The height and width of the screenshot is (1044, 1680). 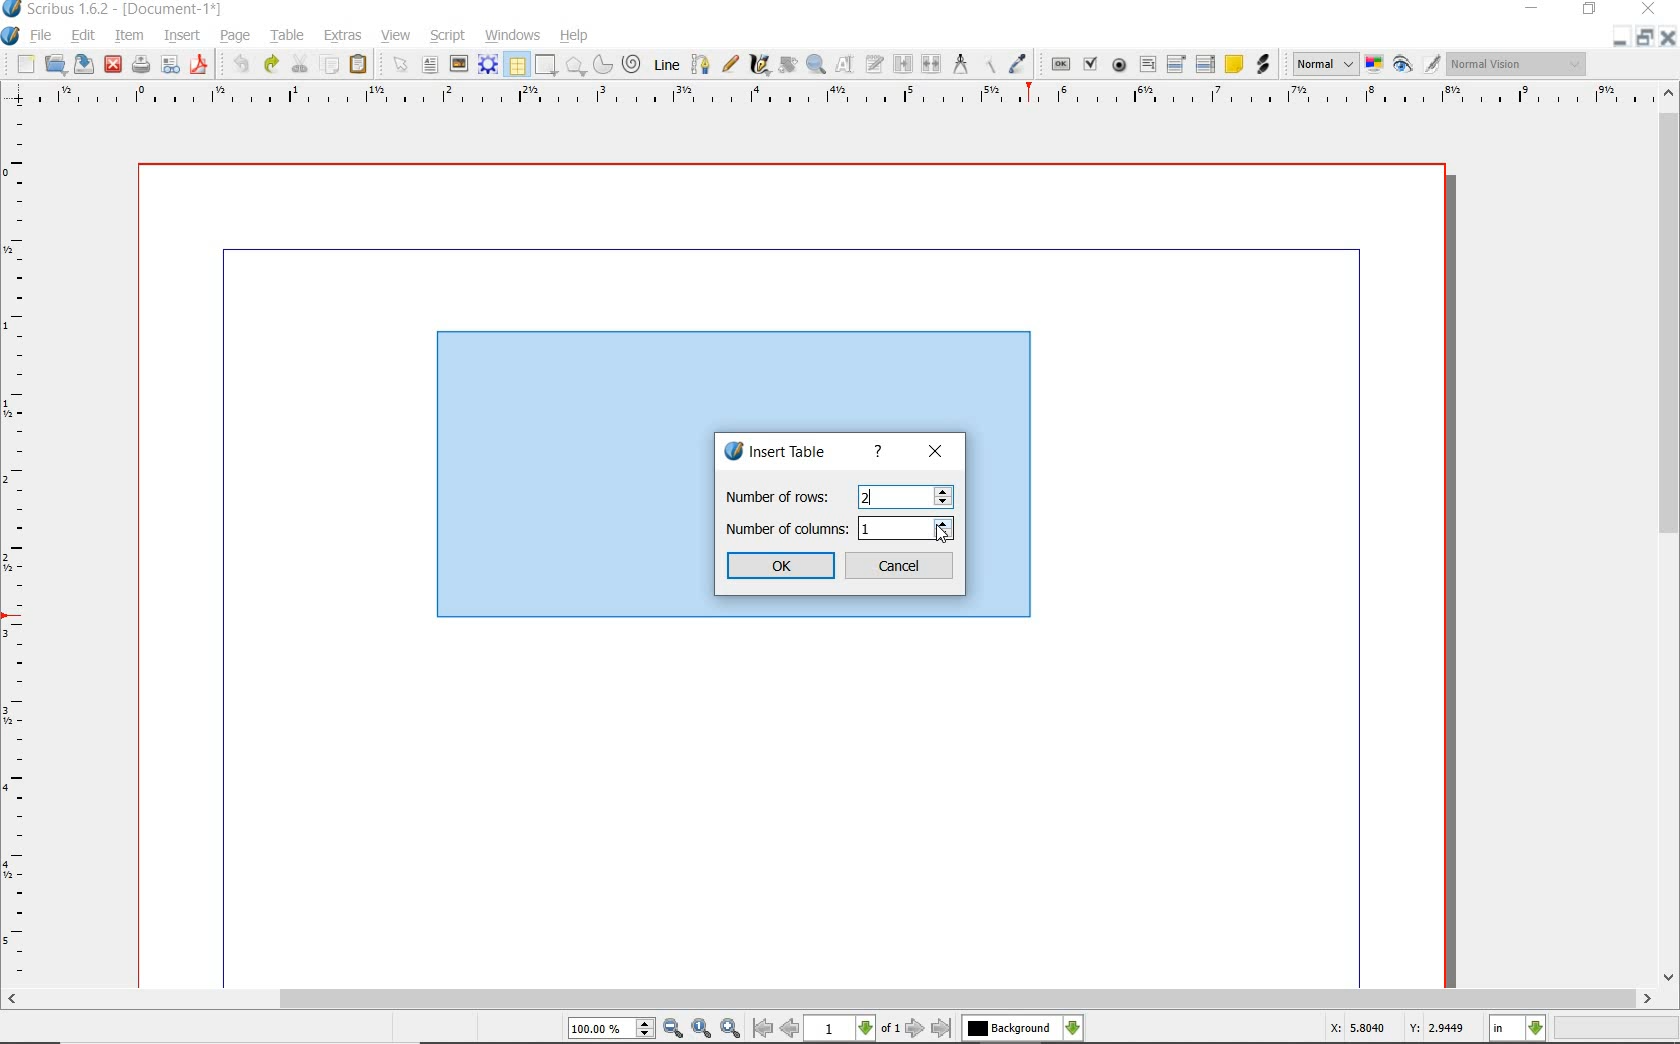 What do you see at coordinates (1396, 1029) in the screenshot?
I see `X: 5.8040 Y: 2.9449` at bounding box center [1396, 1029].